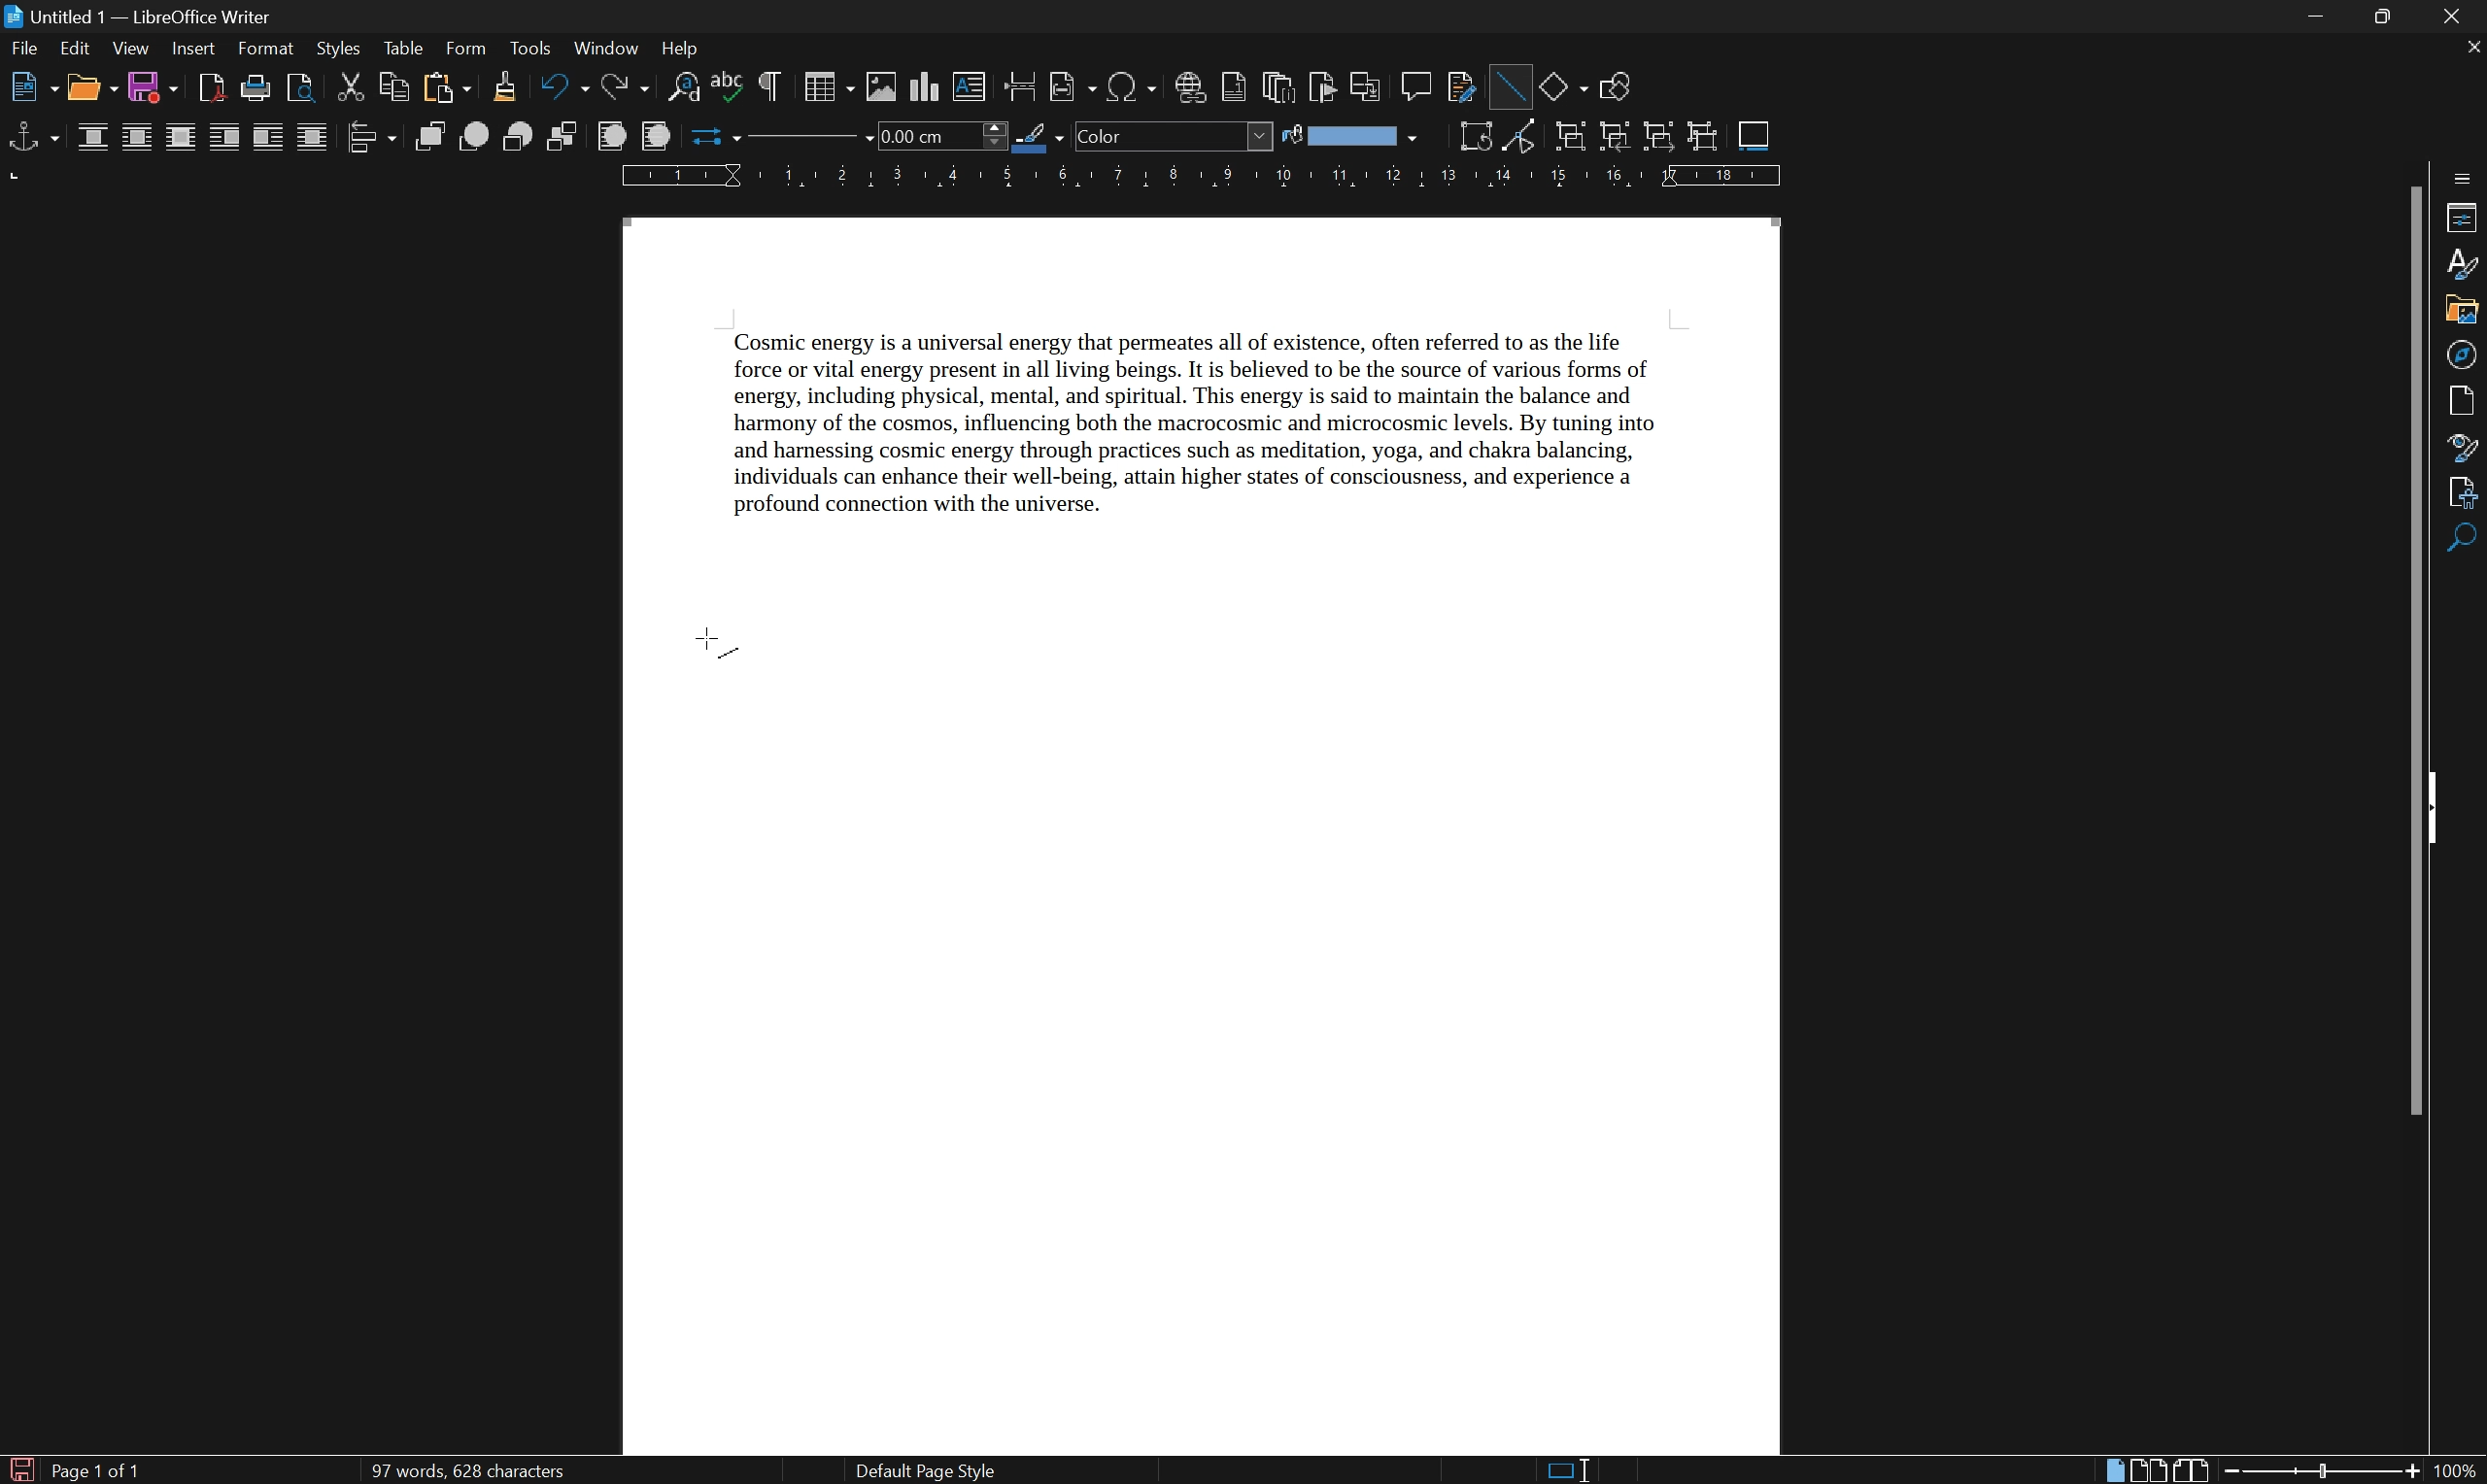  I want to click on 100%, so click(2457, 1472).